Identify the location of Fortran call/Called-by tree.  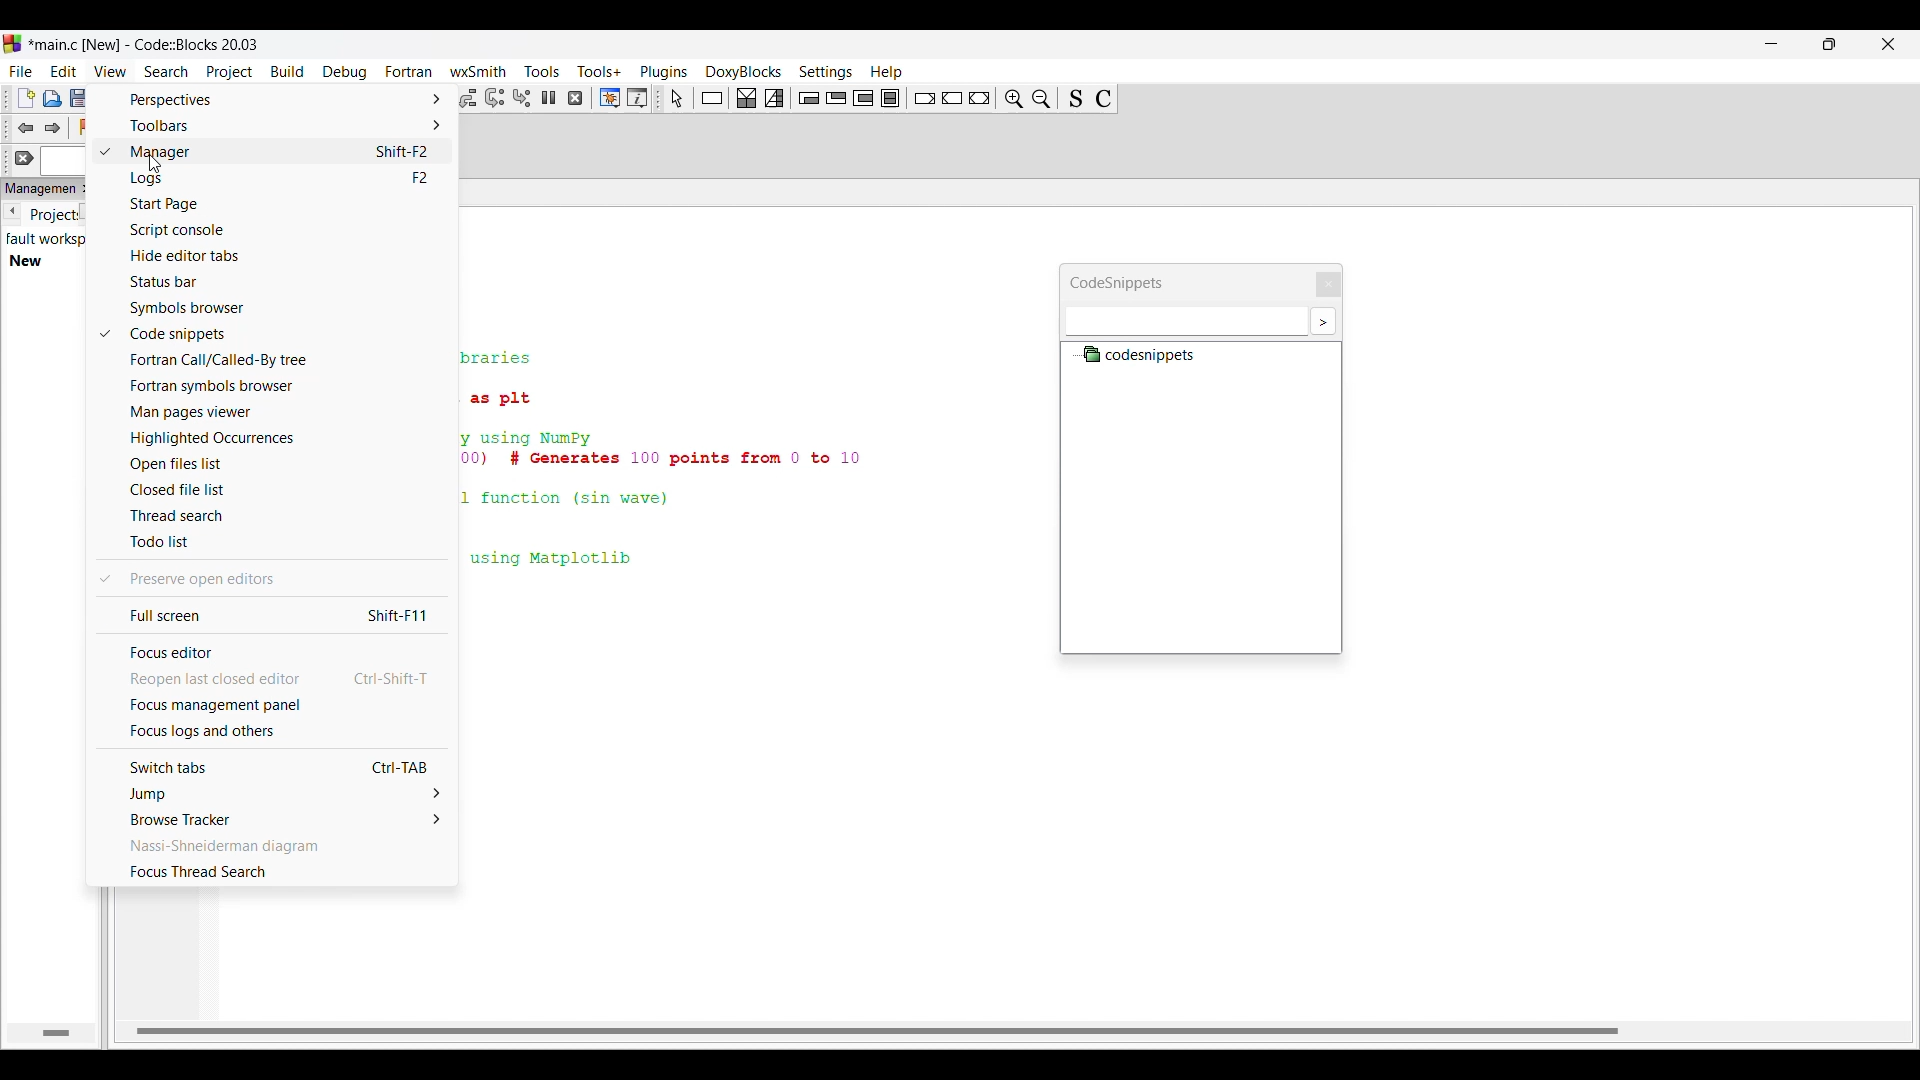
(284, 360).